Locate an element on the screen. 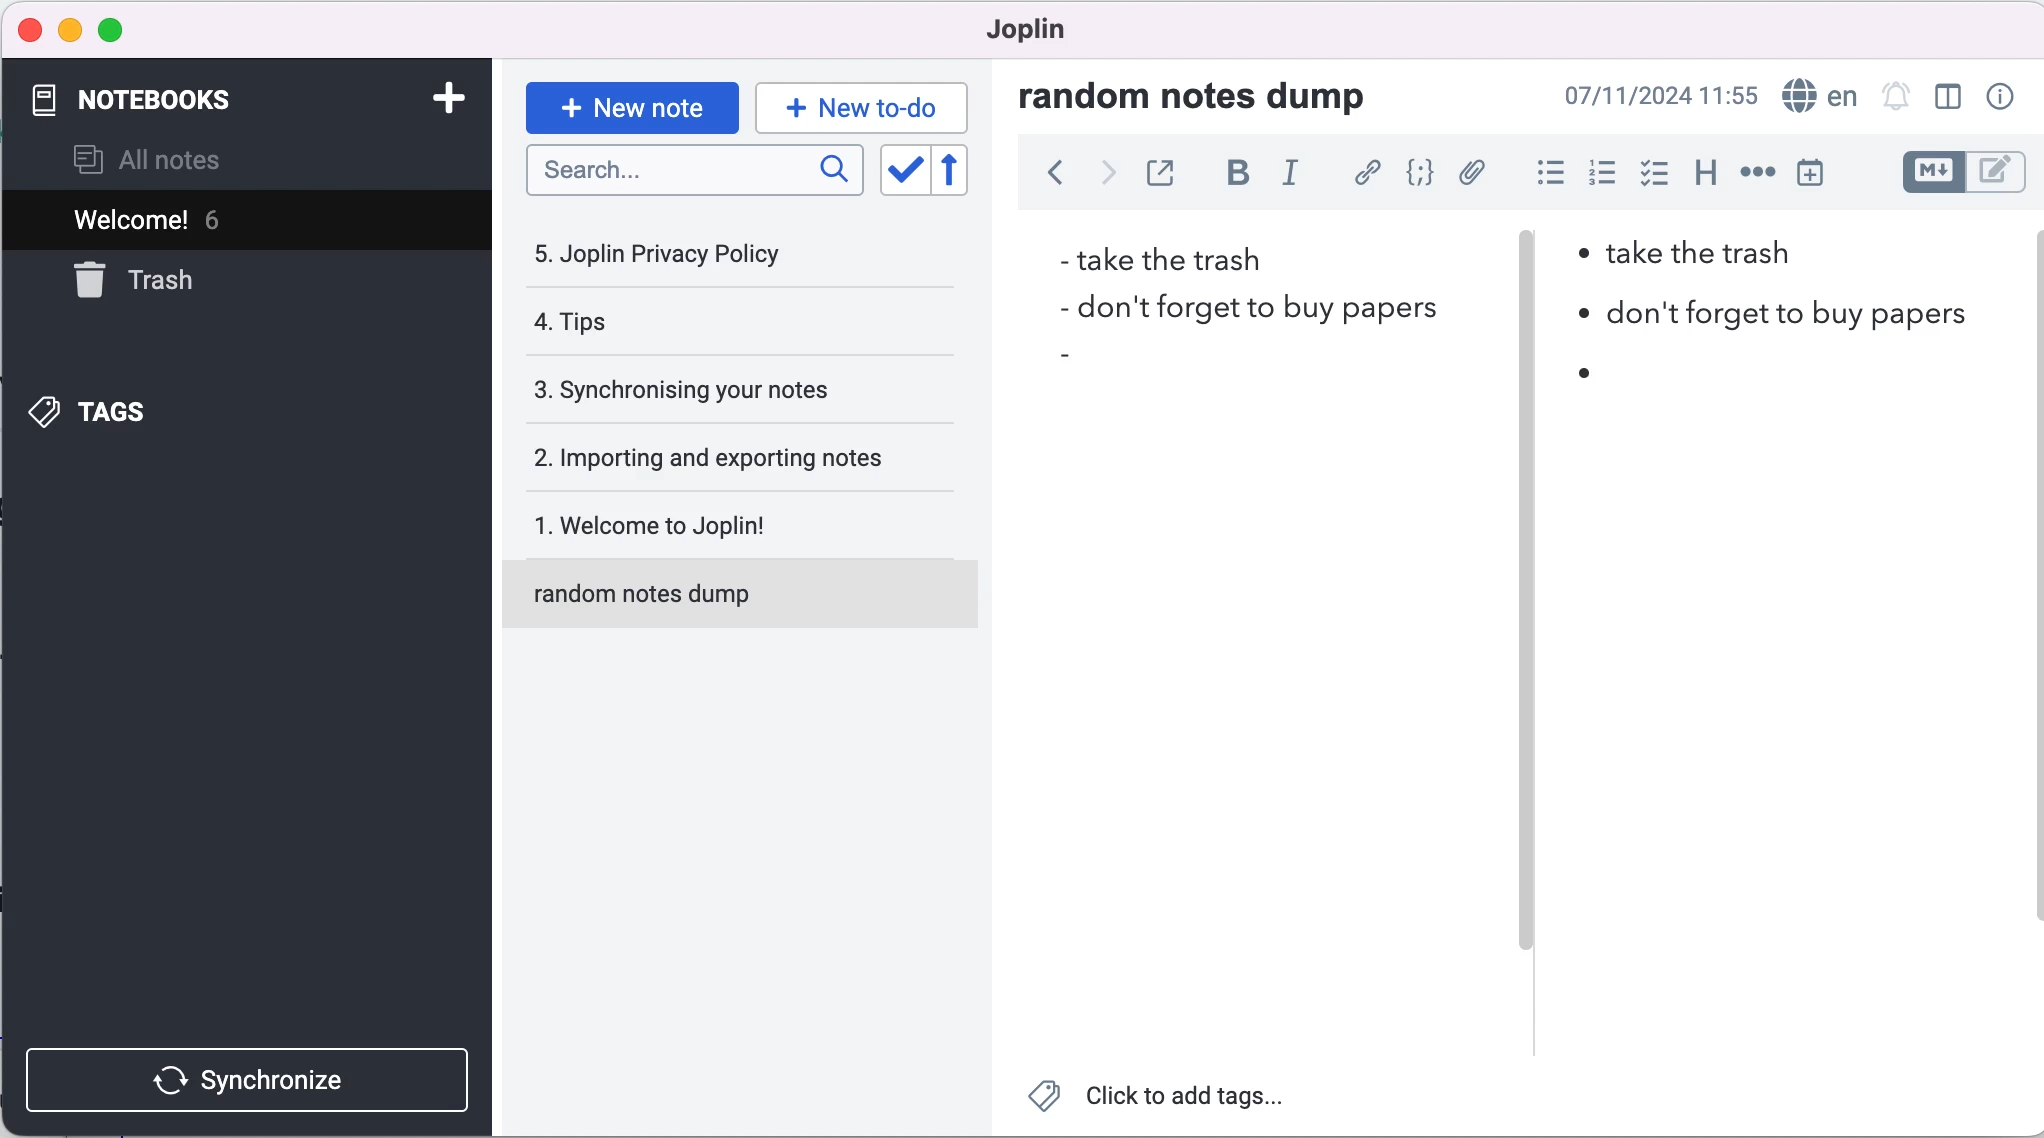 The height and width of the screenshot is (1138, 2044). code is located at coordinates (1415, 175).